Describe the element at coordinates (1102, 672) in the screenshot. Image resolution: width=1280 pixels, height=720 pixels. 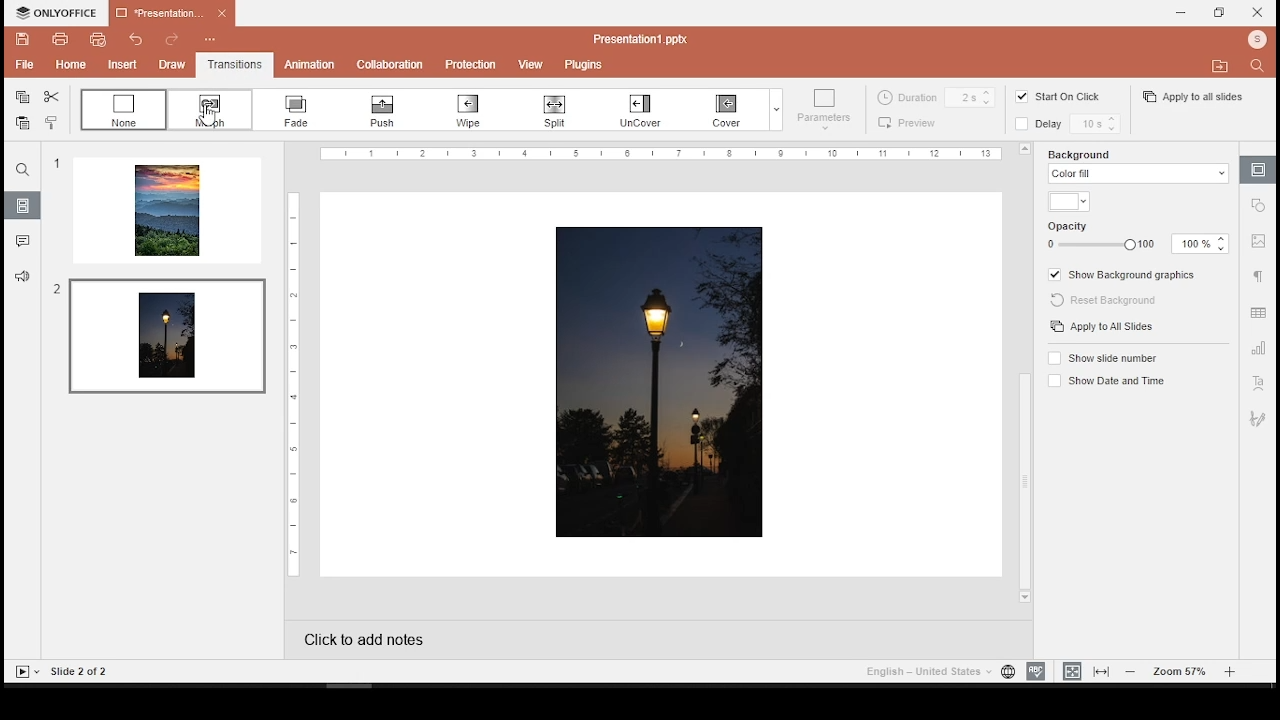
I see `fit to width` at that location.